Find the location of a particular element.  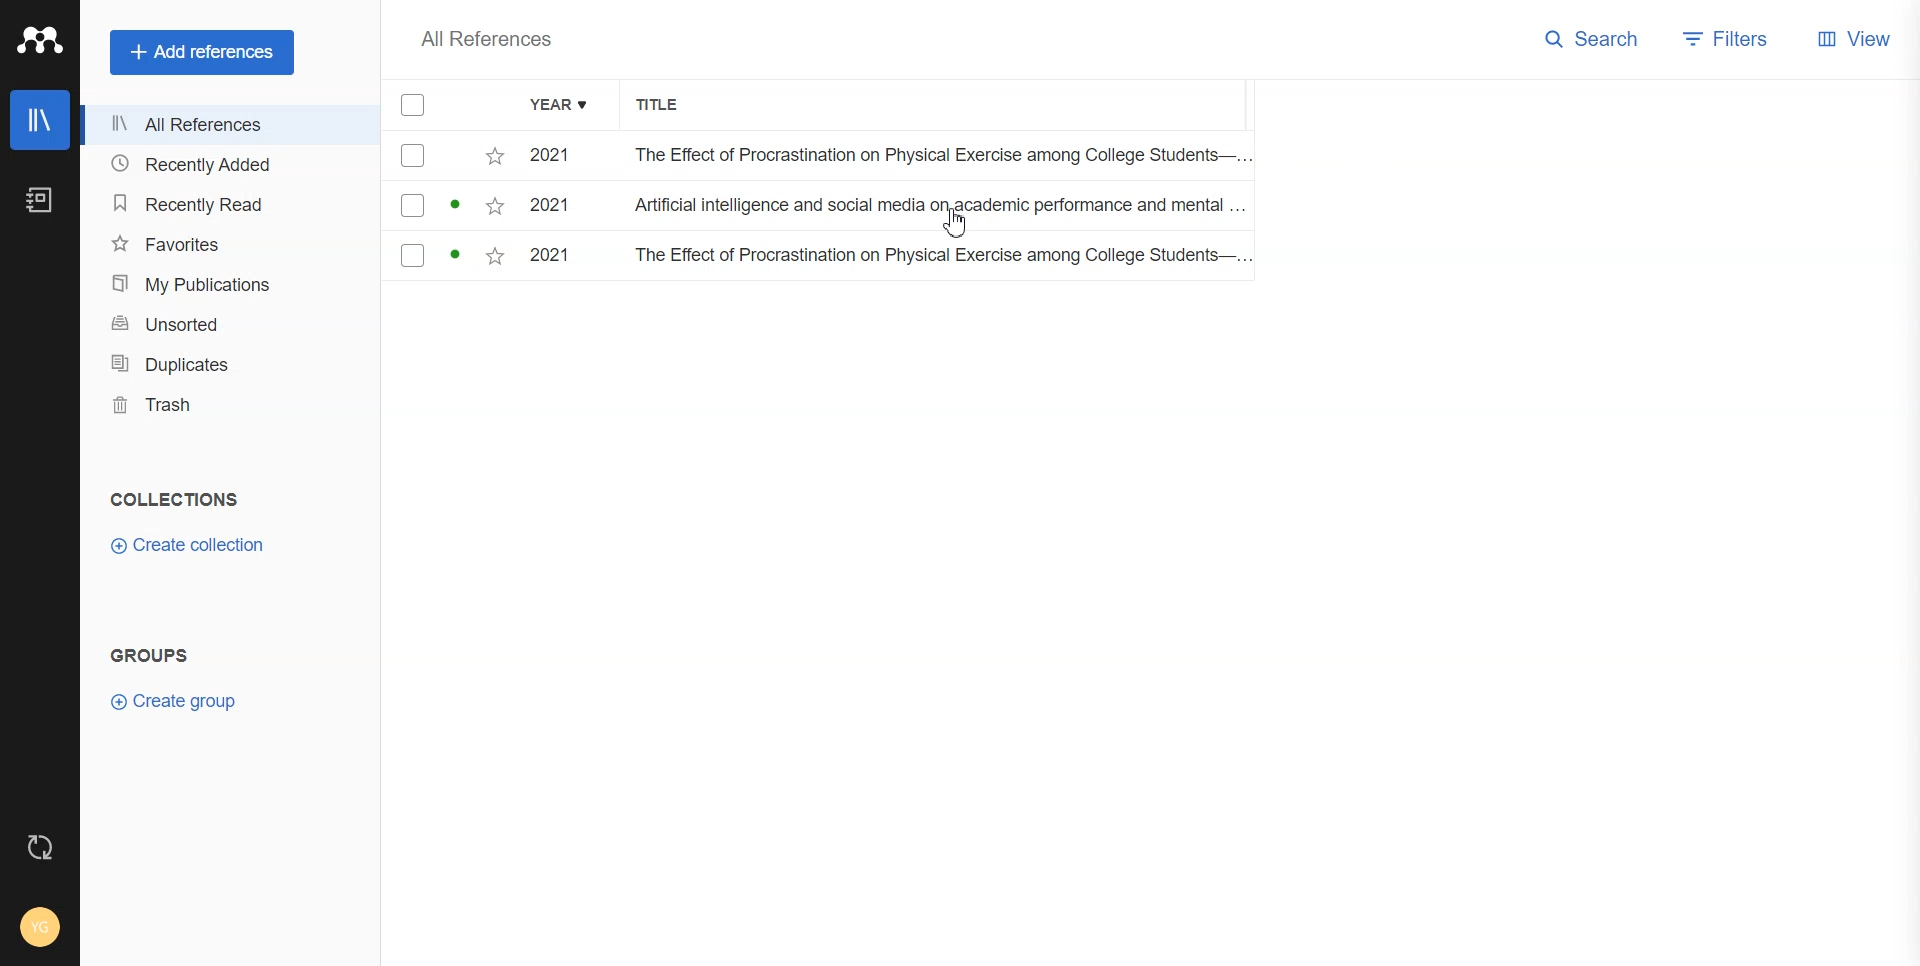

Title is located at coordinates (669, 106).